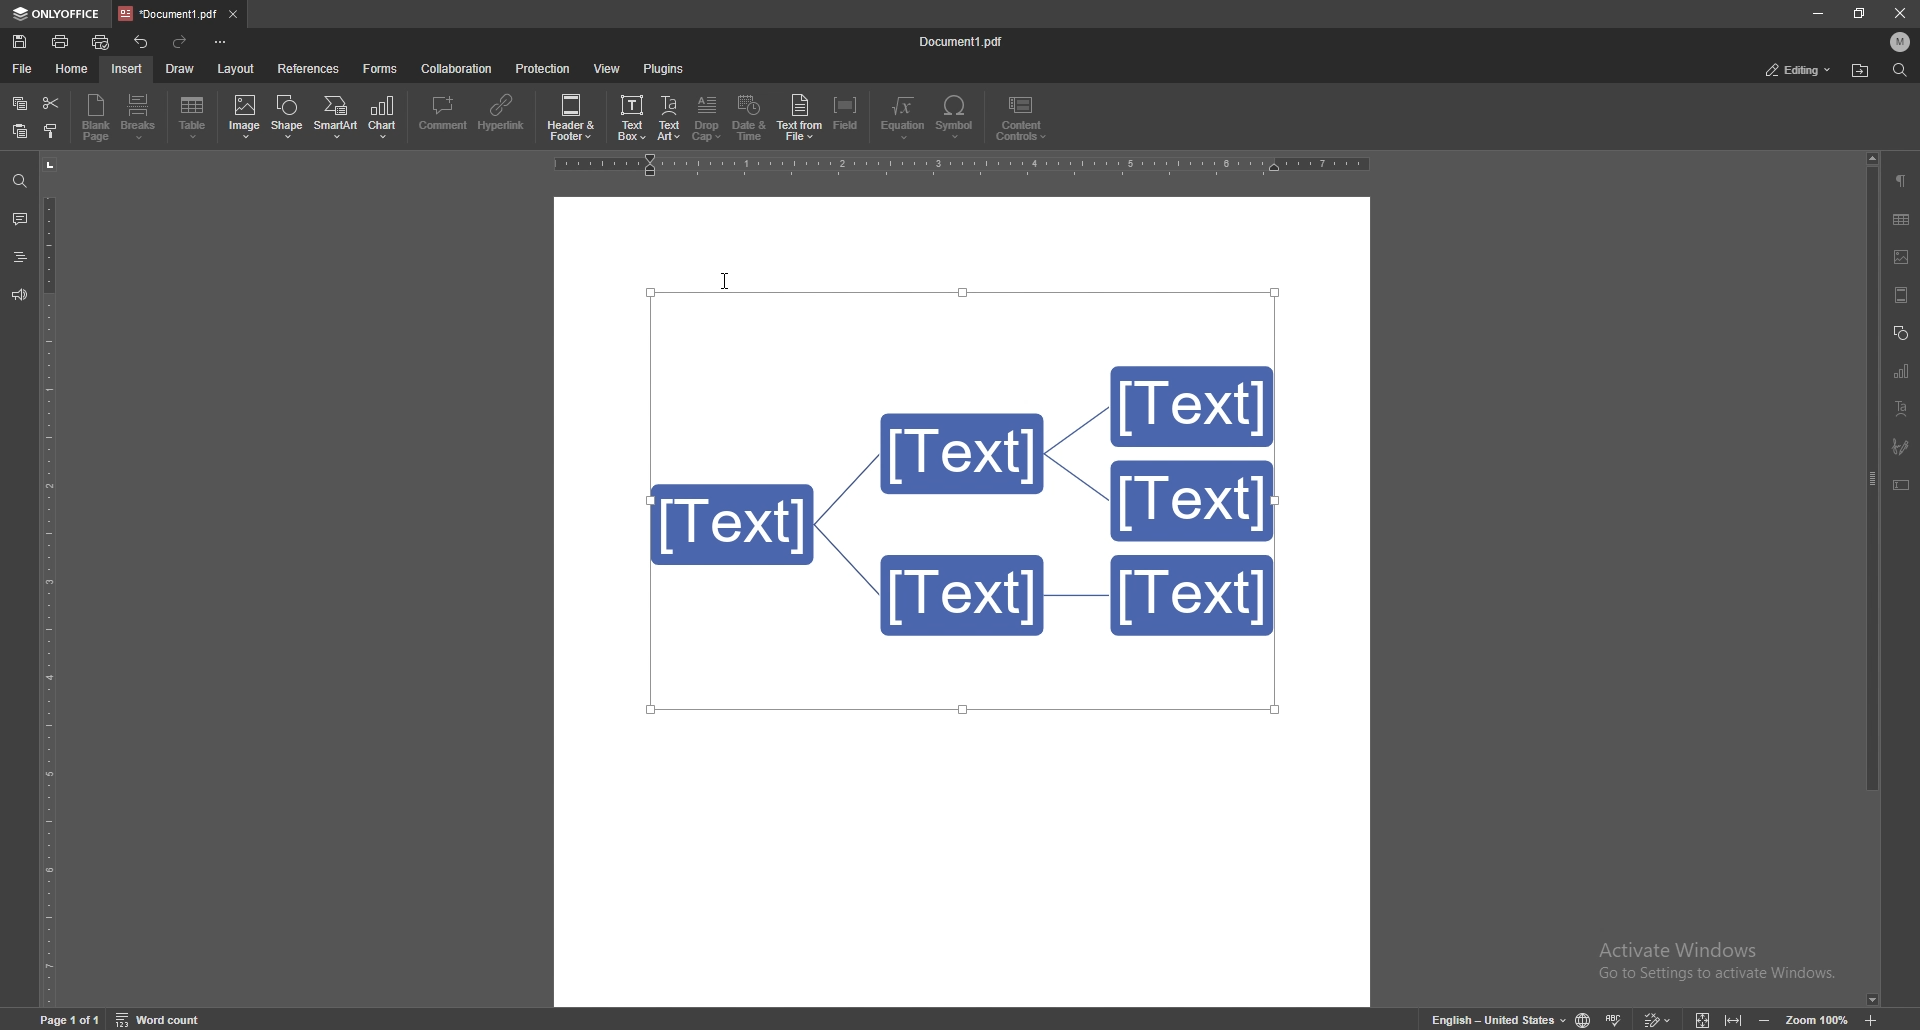  Describe the element at coordinates (1862, 70) in the screenshot. I see `locate file` at that location.